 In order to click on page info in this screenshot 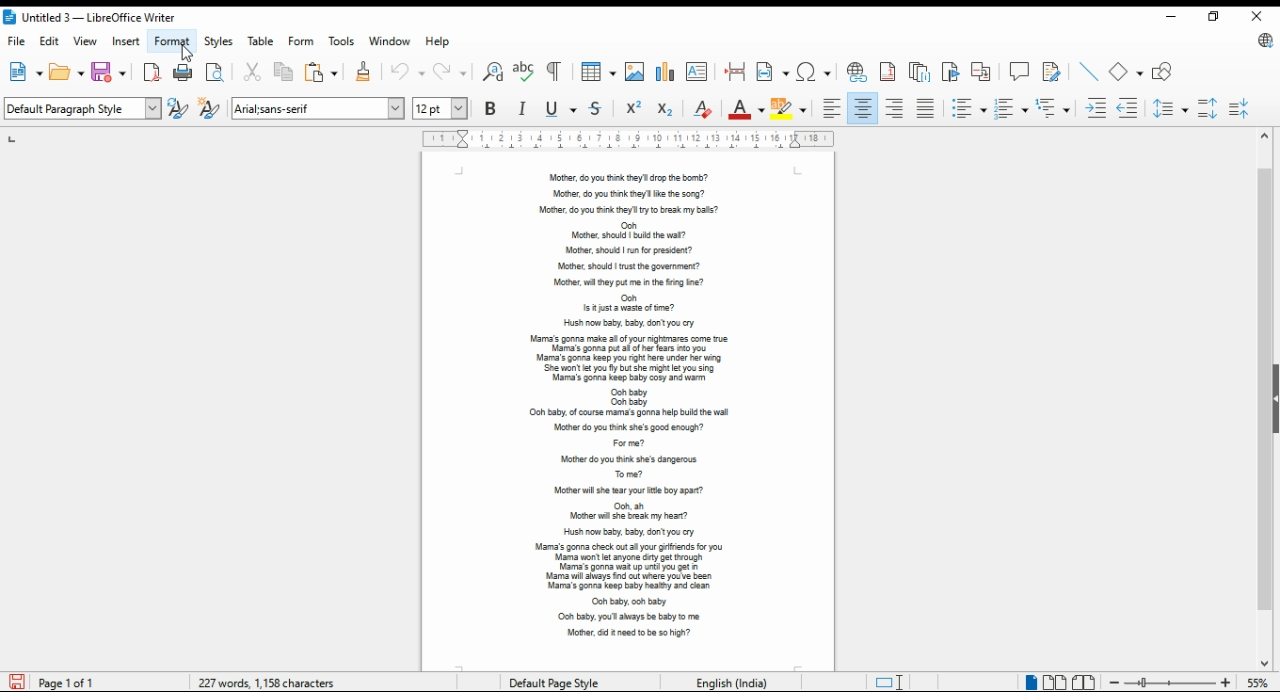, I will do `click(57, 683)`.